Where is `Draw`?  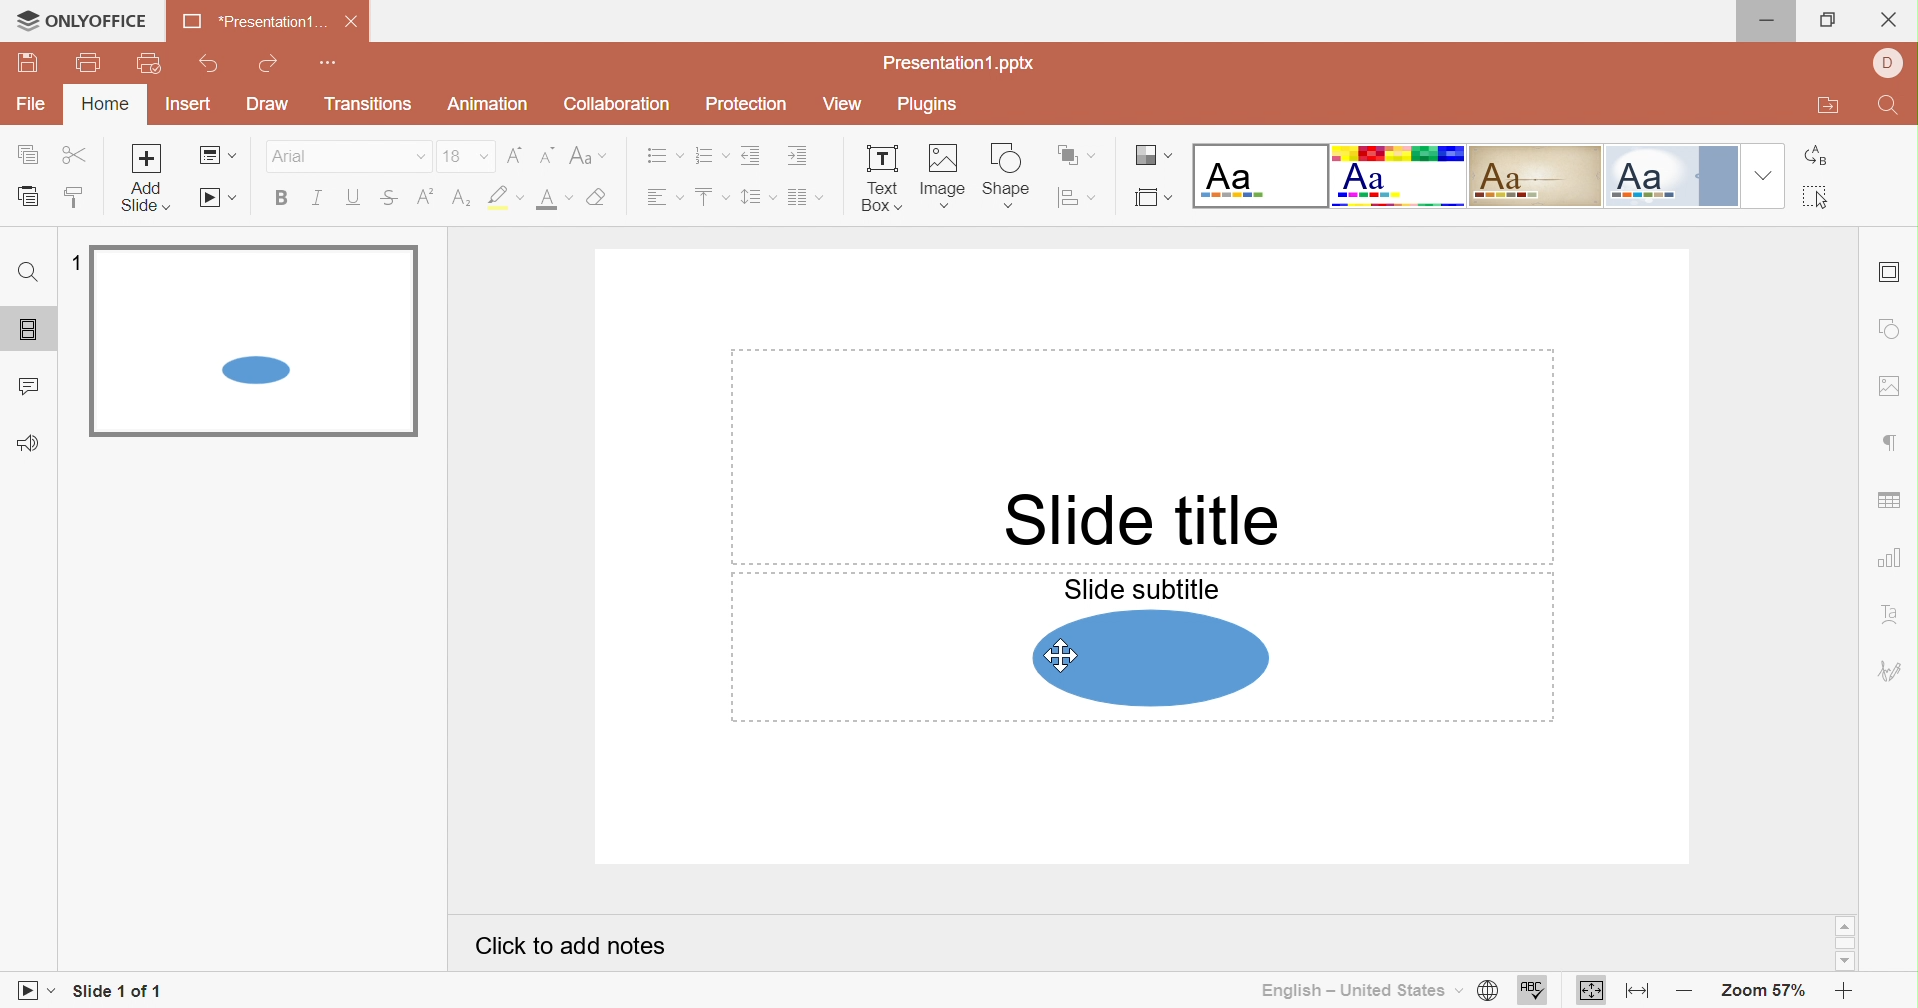
Draw is located at coordinates (269, 104).